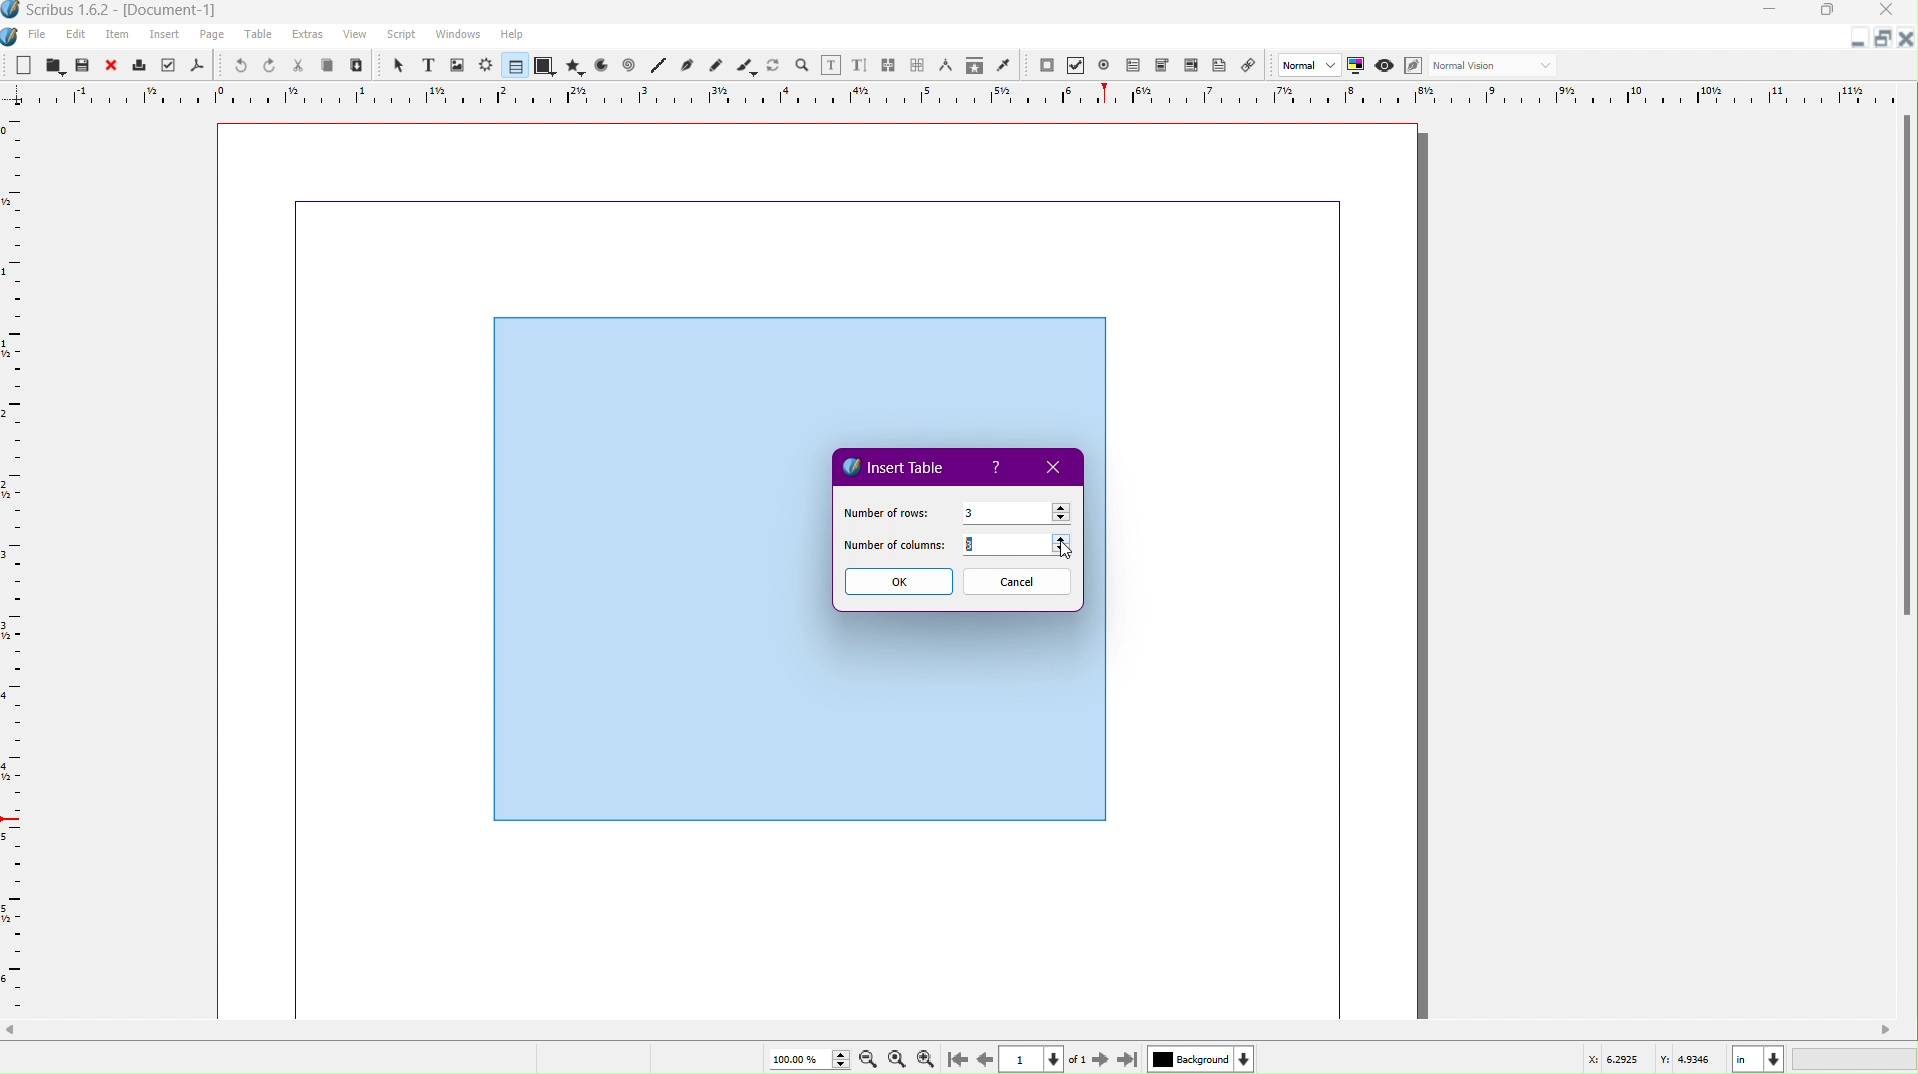 The image size is (1918, 1074). What do you see at coordinates (601, 67) in the screenshot?
I see `Arc` at bounding box center [601, 67].